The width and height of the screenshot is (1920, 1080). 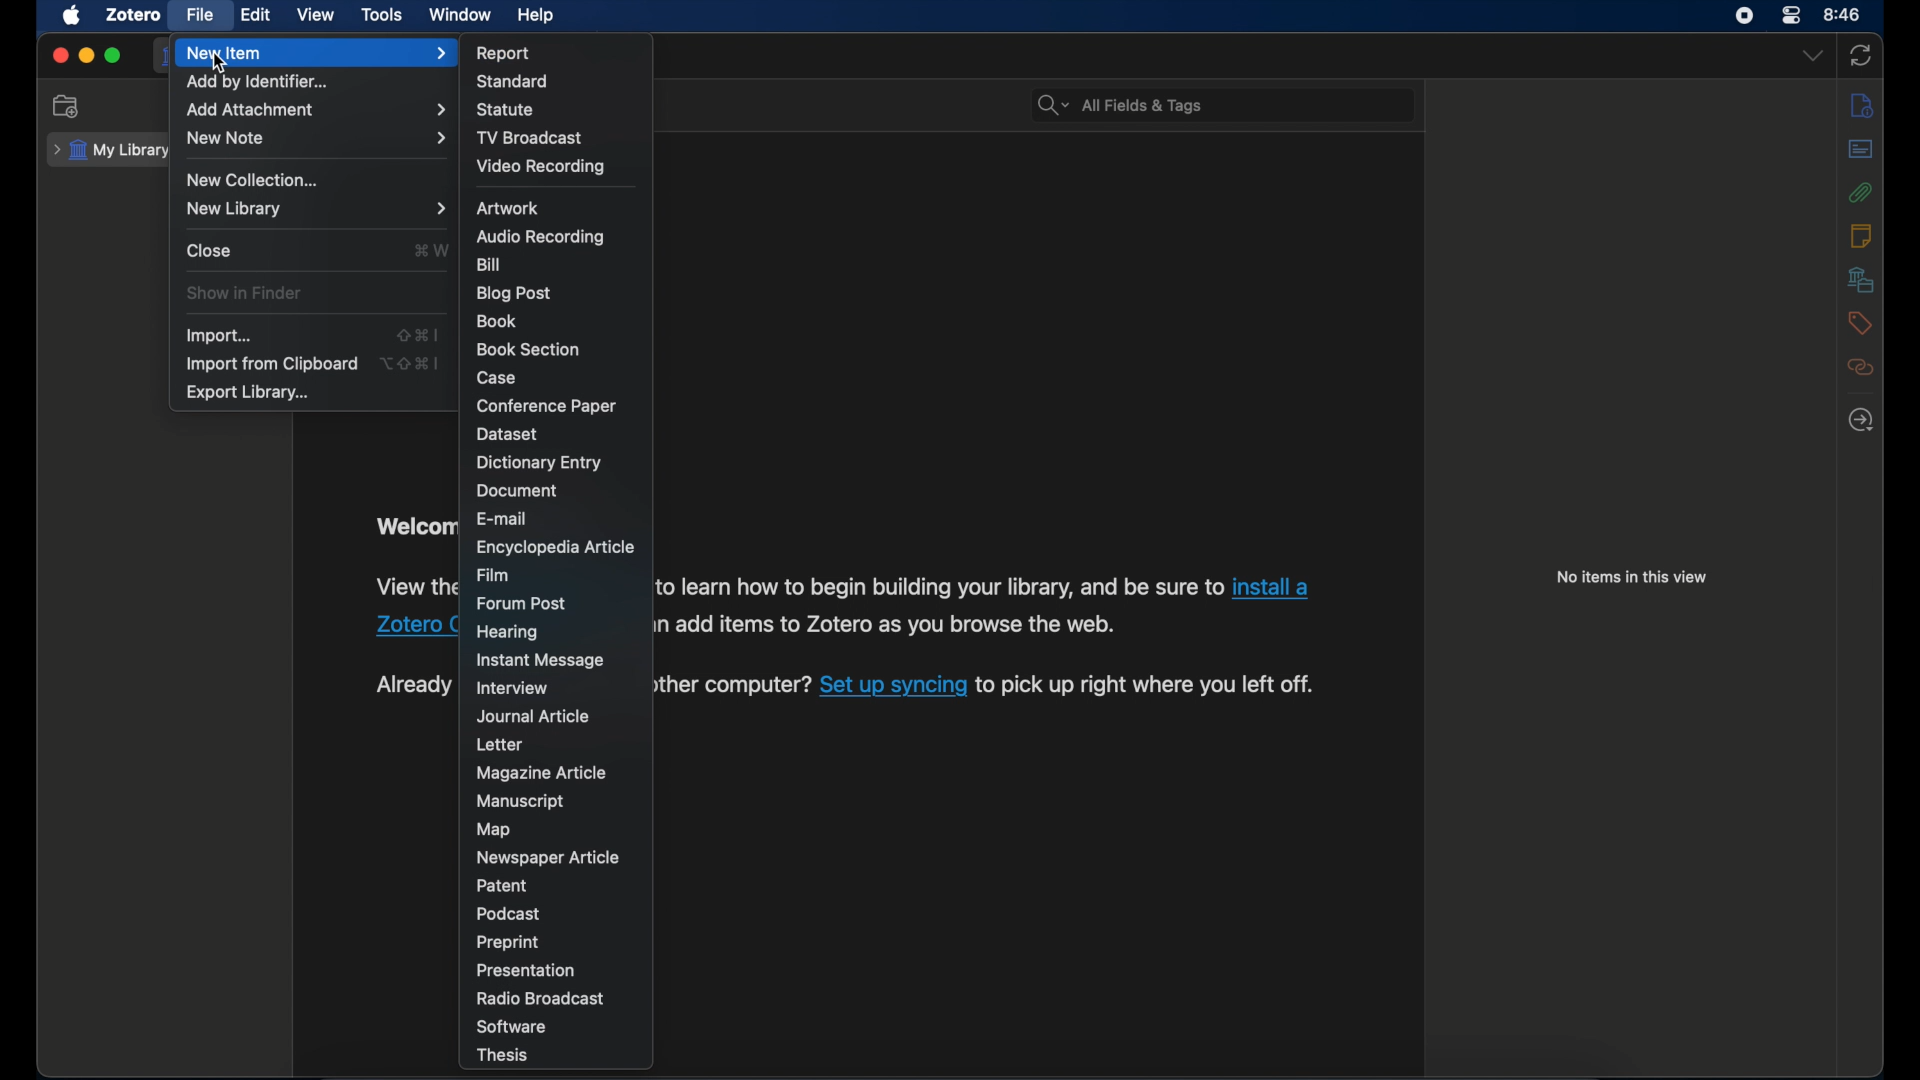 I want to click on message, so click(x=542, y=661).